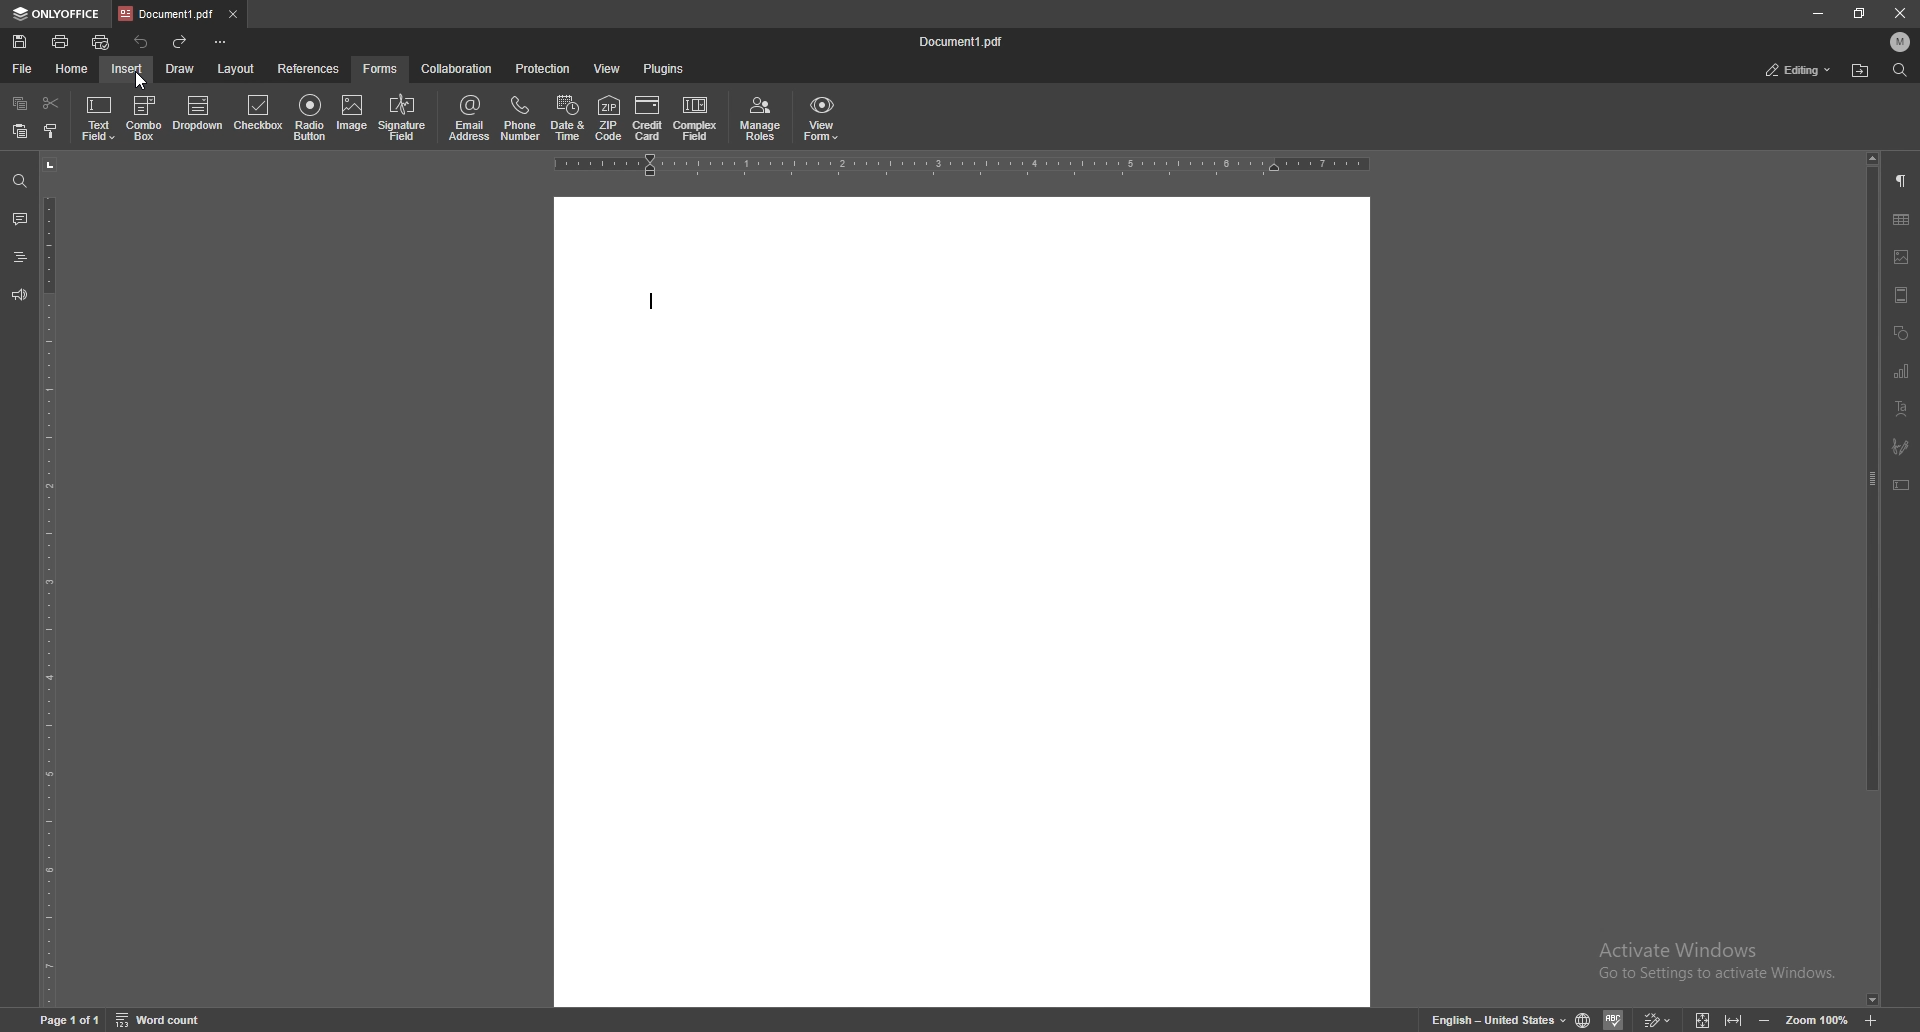  What do you see at coordinates (17, 218) in the screenshot?
I see `comments` at bounding box center [17, 218].